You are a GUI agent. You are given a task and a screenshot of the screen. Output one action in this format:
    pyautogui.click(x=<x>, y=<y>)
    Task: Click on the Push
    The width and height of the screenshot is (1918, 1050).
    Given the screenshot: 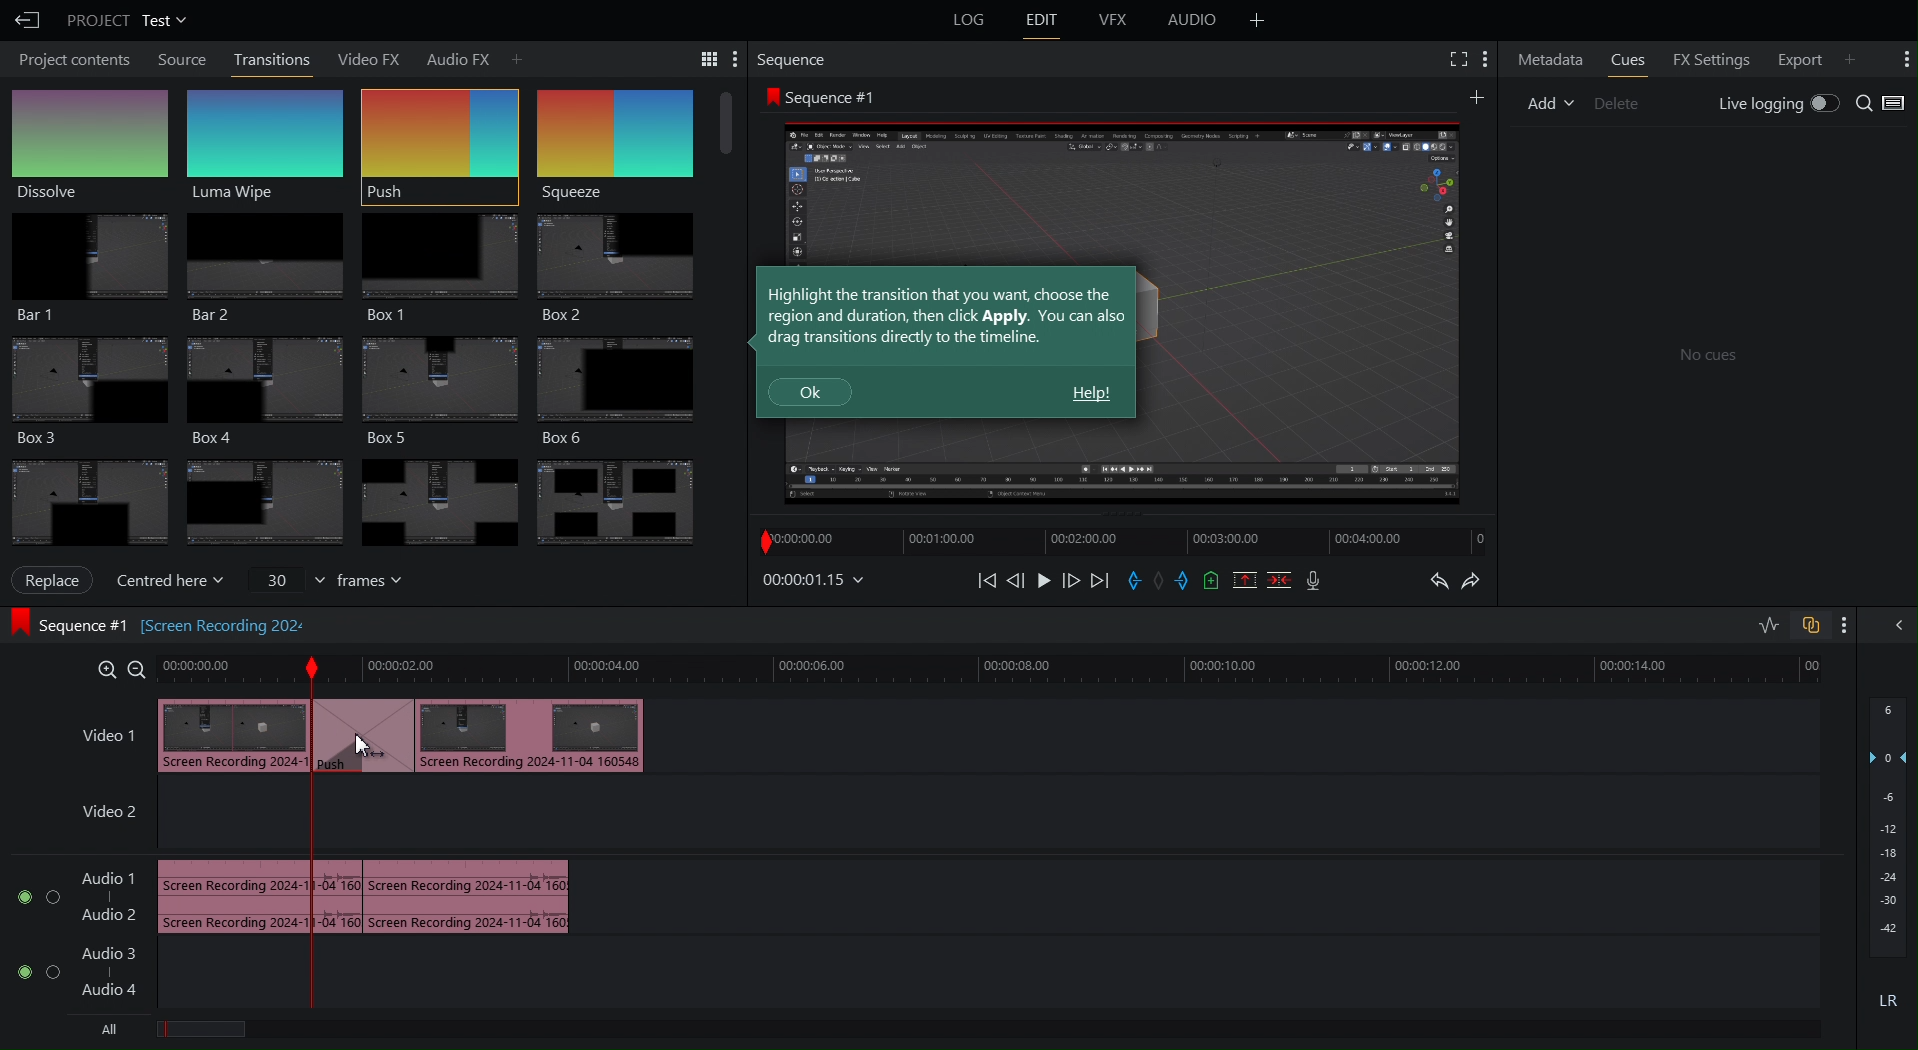 What is the action you would take?
    pyautogui.click(x=438, y=145)
    